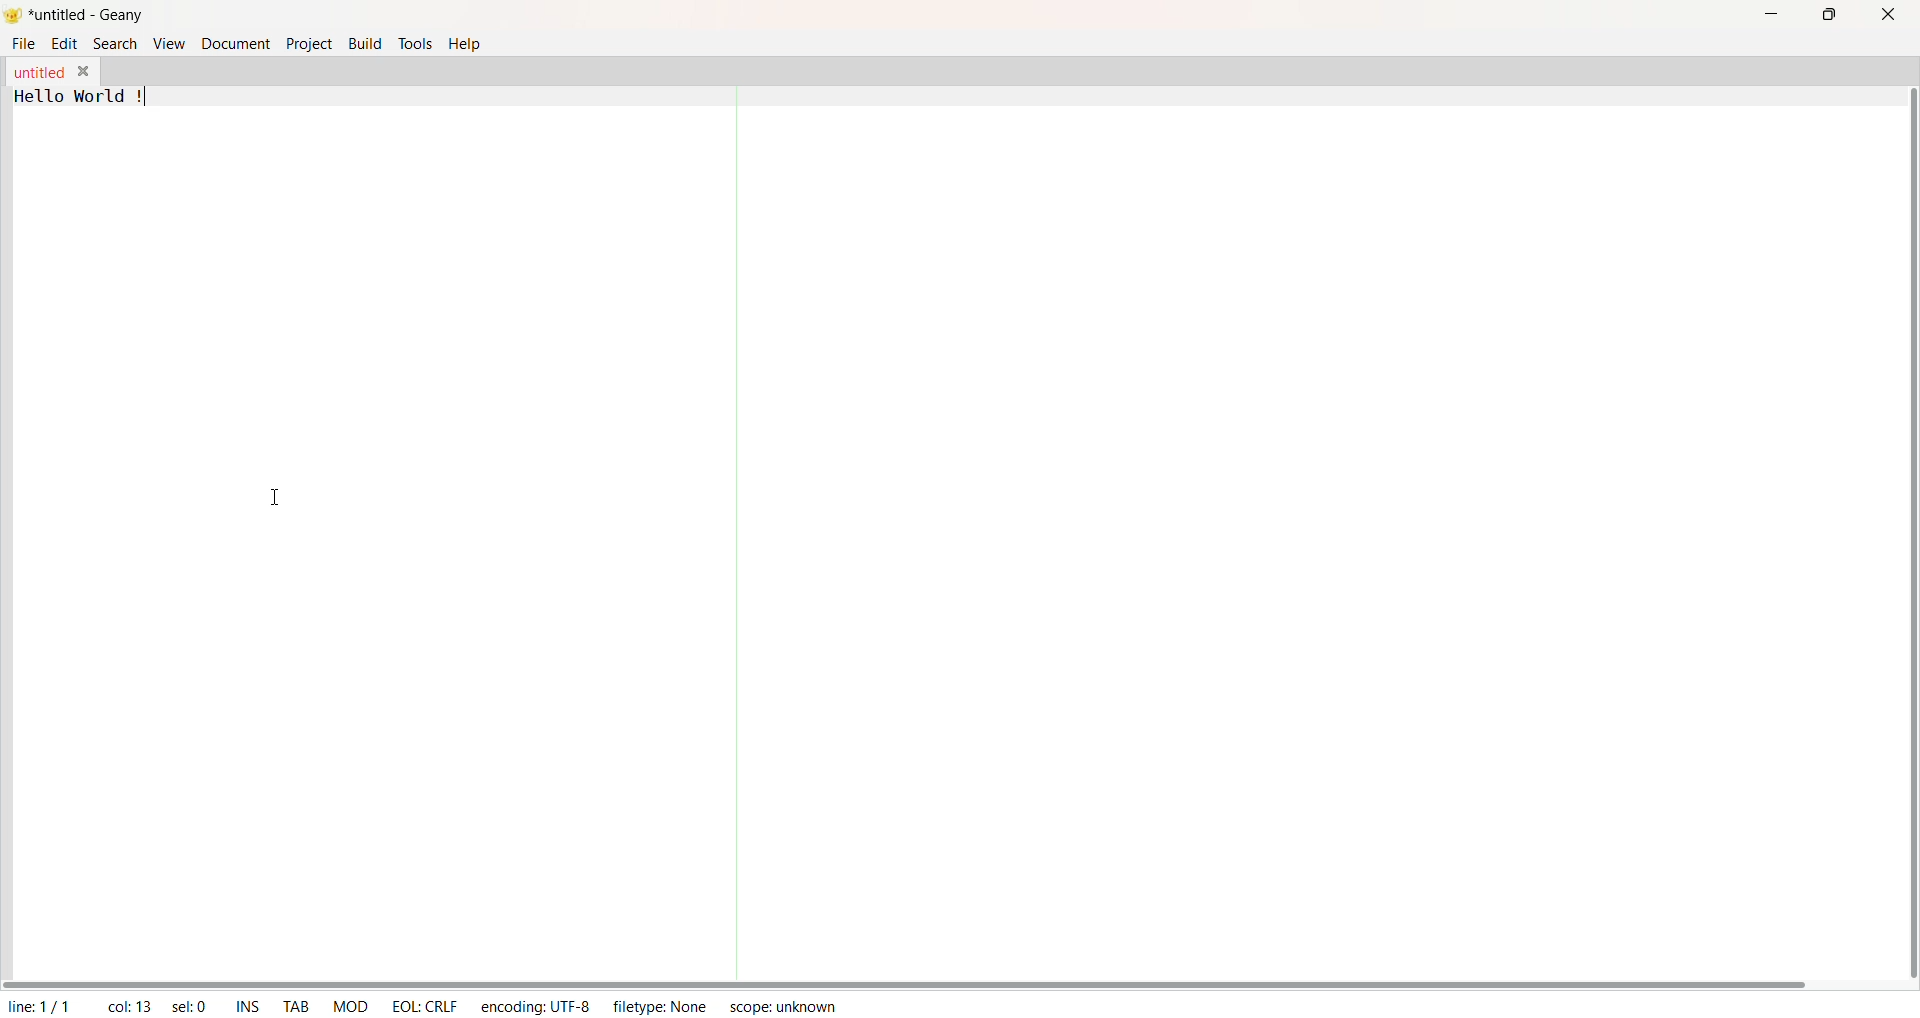  Describe the element at coordinates (920, 977) in the screenshot. I see `Horizontal Scroll Bar` at that location.